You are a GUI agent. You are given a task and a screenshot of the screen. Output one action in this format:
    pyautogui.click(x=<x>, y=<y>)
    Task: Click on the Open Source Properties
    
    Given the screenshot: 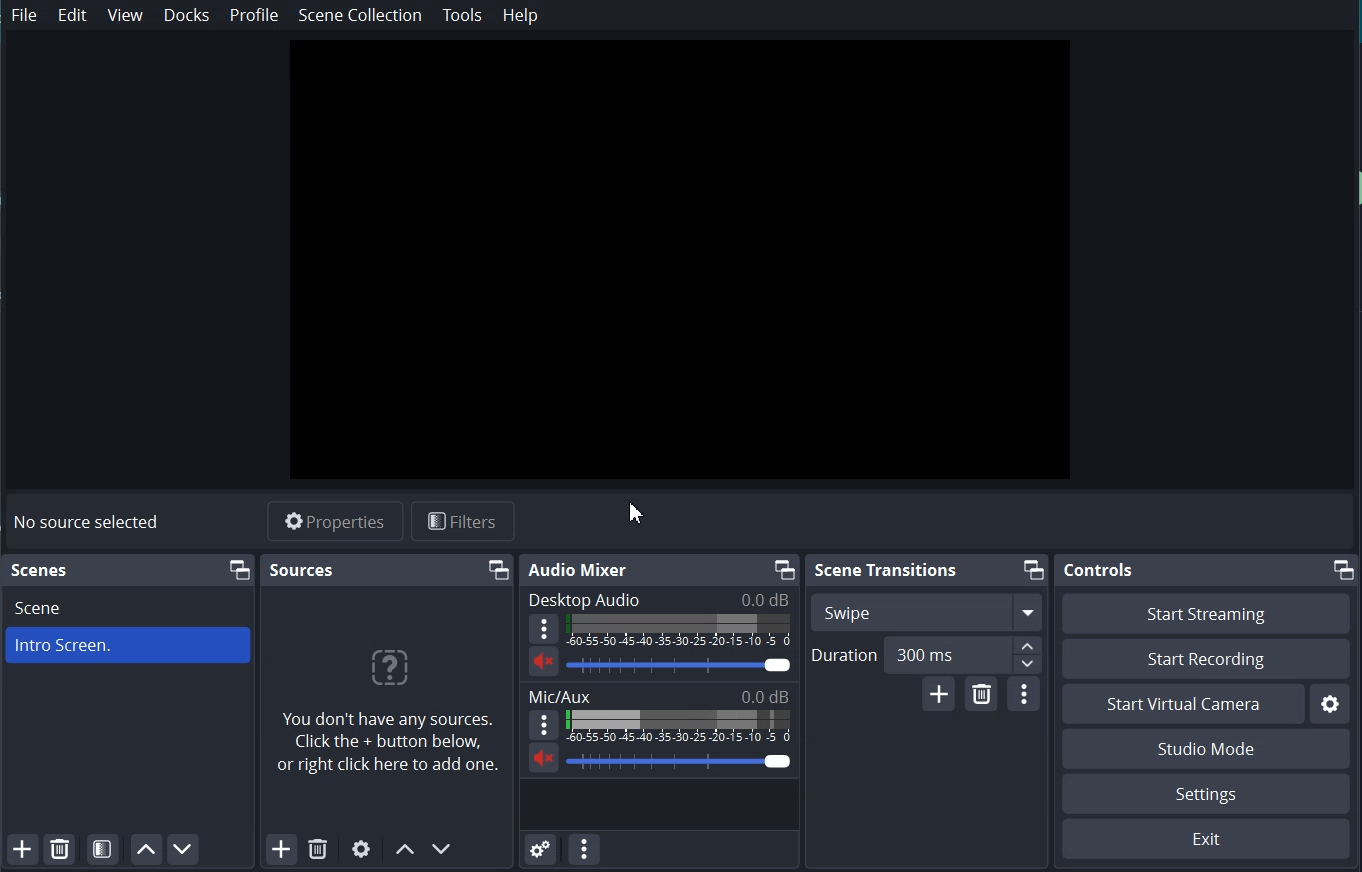 What is the action you would take?
    pyautogui.click(x=362, y=850)
    